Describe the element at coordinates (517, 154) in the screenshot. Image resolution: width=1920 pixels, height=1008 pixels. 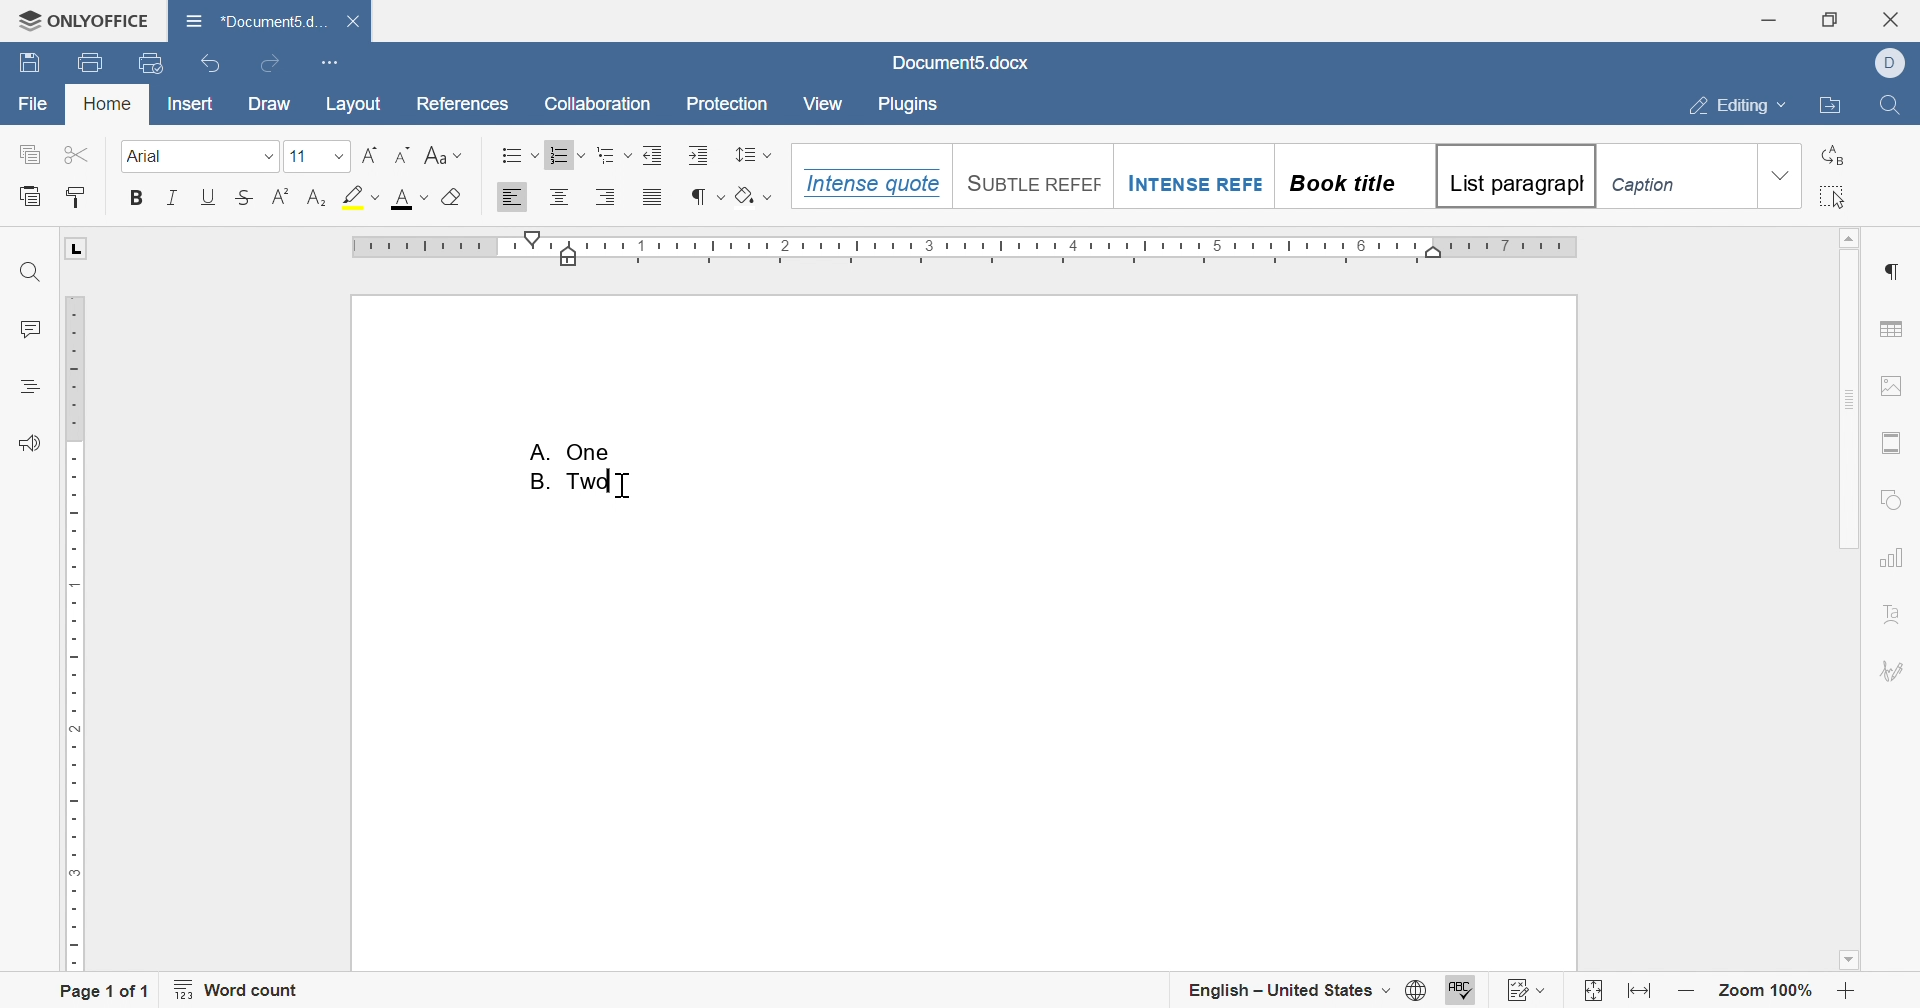
I see `Bullets` at that location.